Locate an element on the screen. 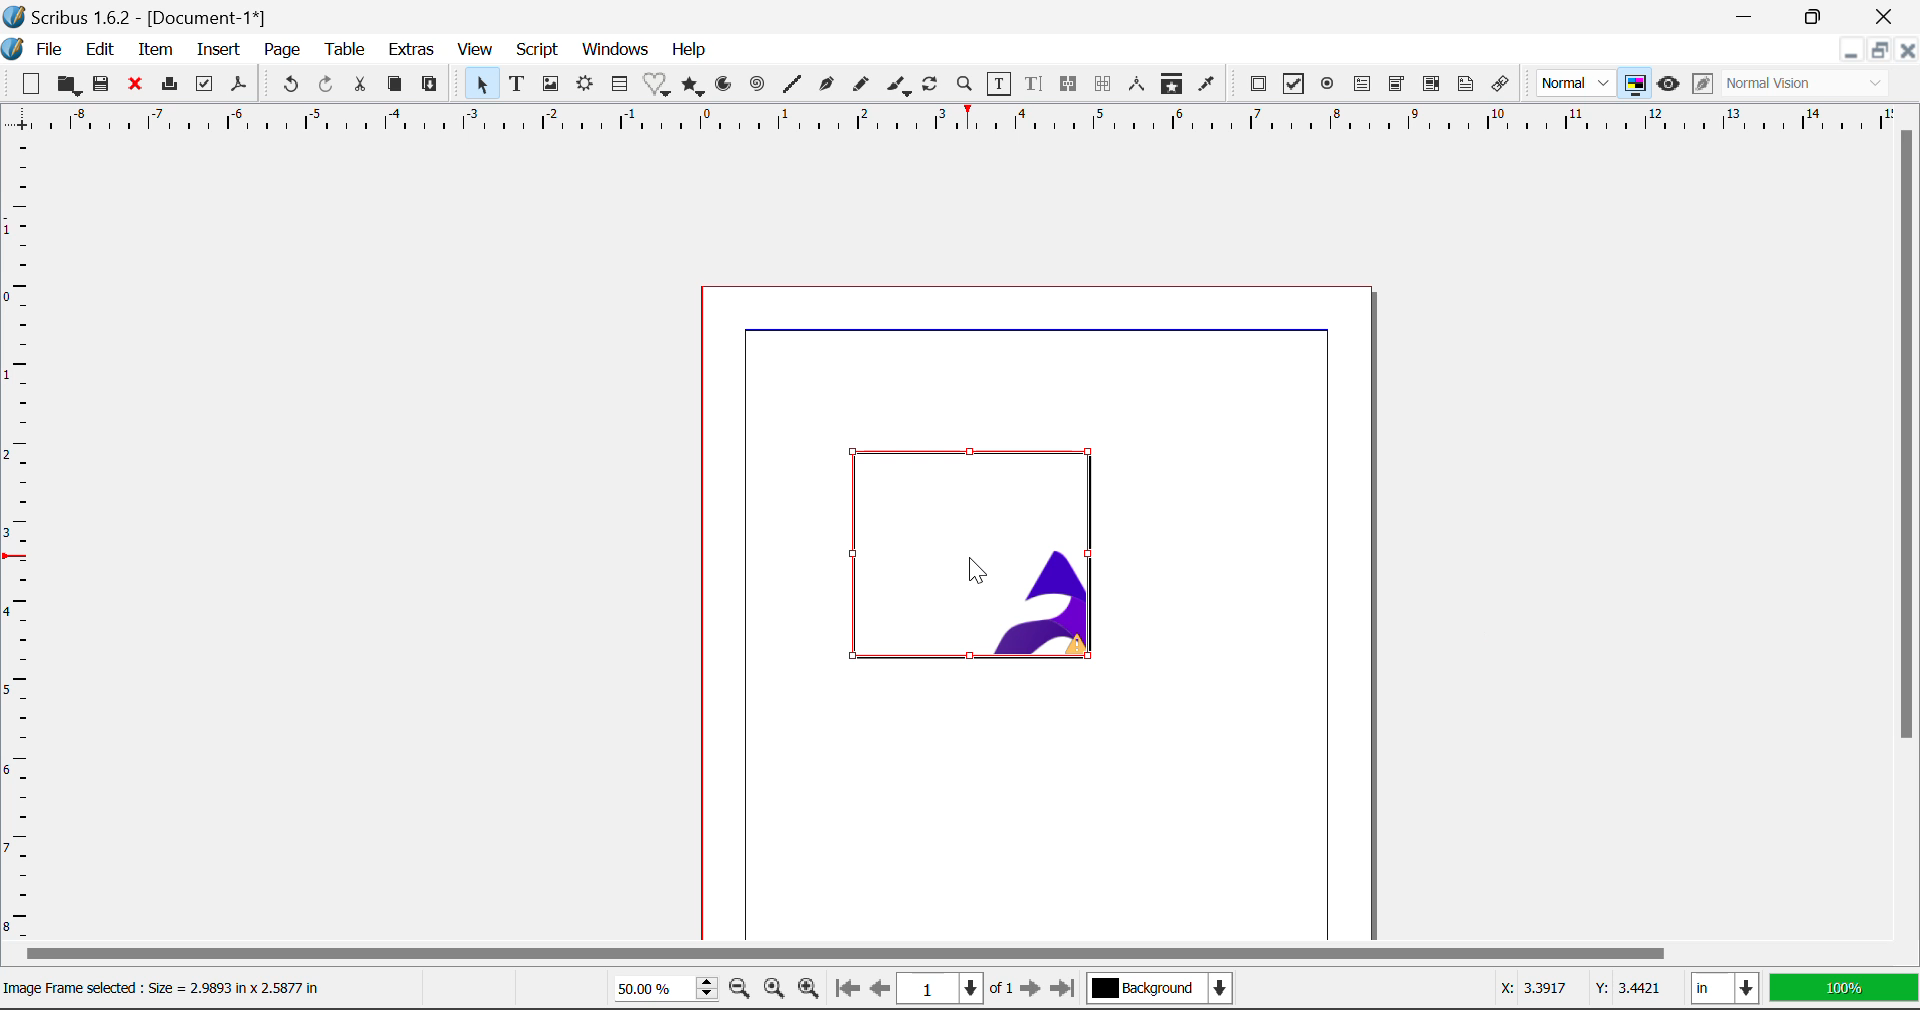  Polygon is located at coordinates (694, 87).